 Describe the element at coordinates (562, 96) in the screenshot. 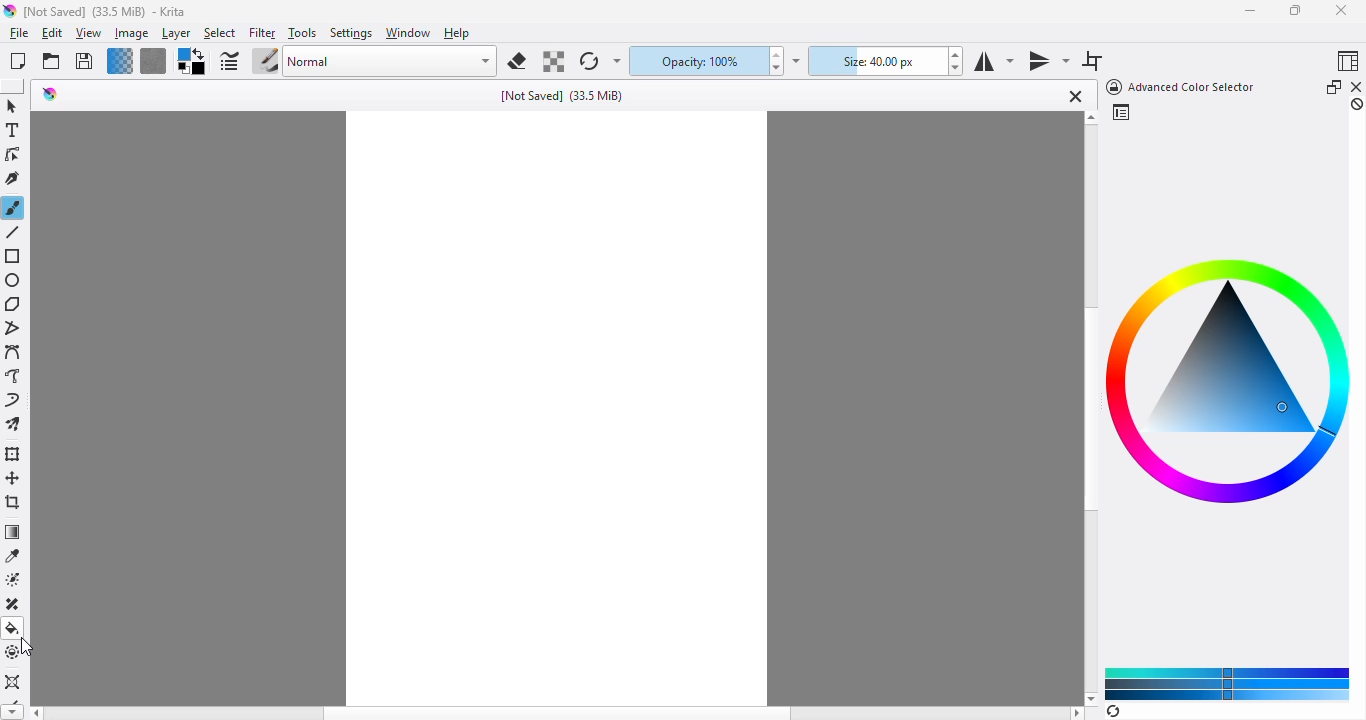

I see `title` at that location.